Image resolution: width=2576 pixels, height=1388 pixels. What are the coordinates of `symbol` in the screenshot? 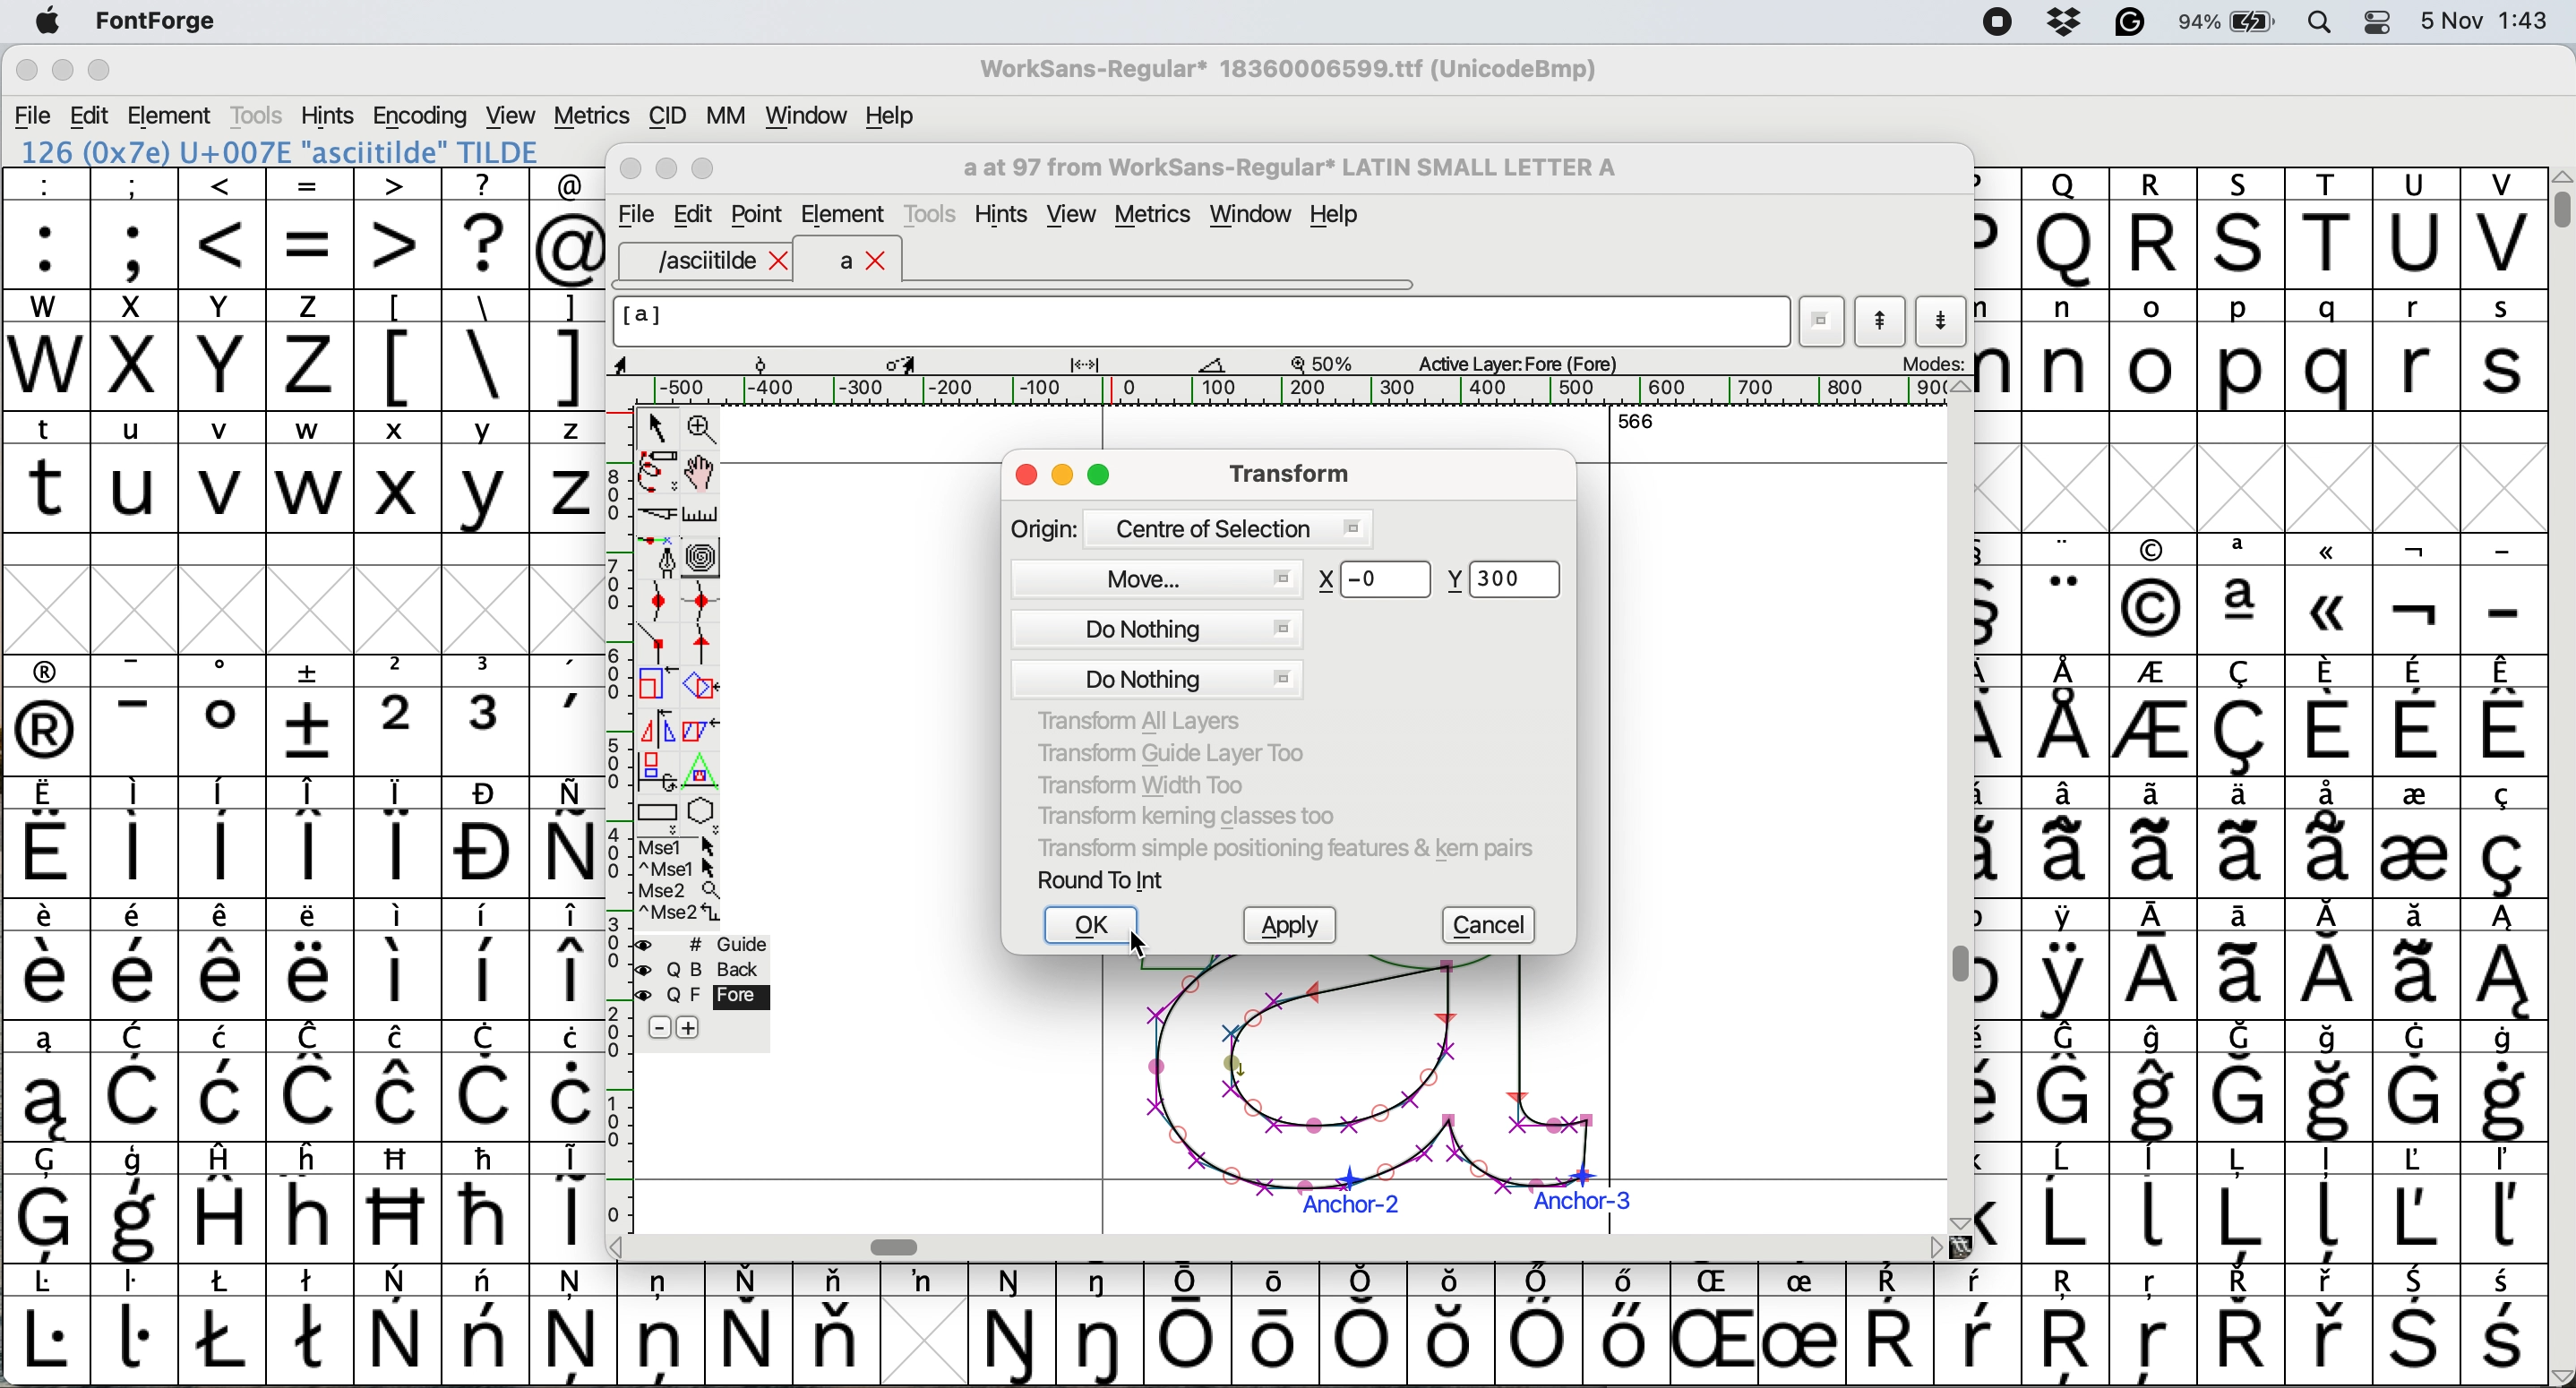 It's located at (2417, 1327).